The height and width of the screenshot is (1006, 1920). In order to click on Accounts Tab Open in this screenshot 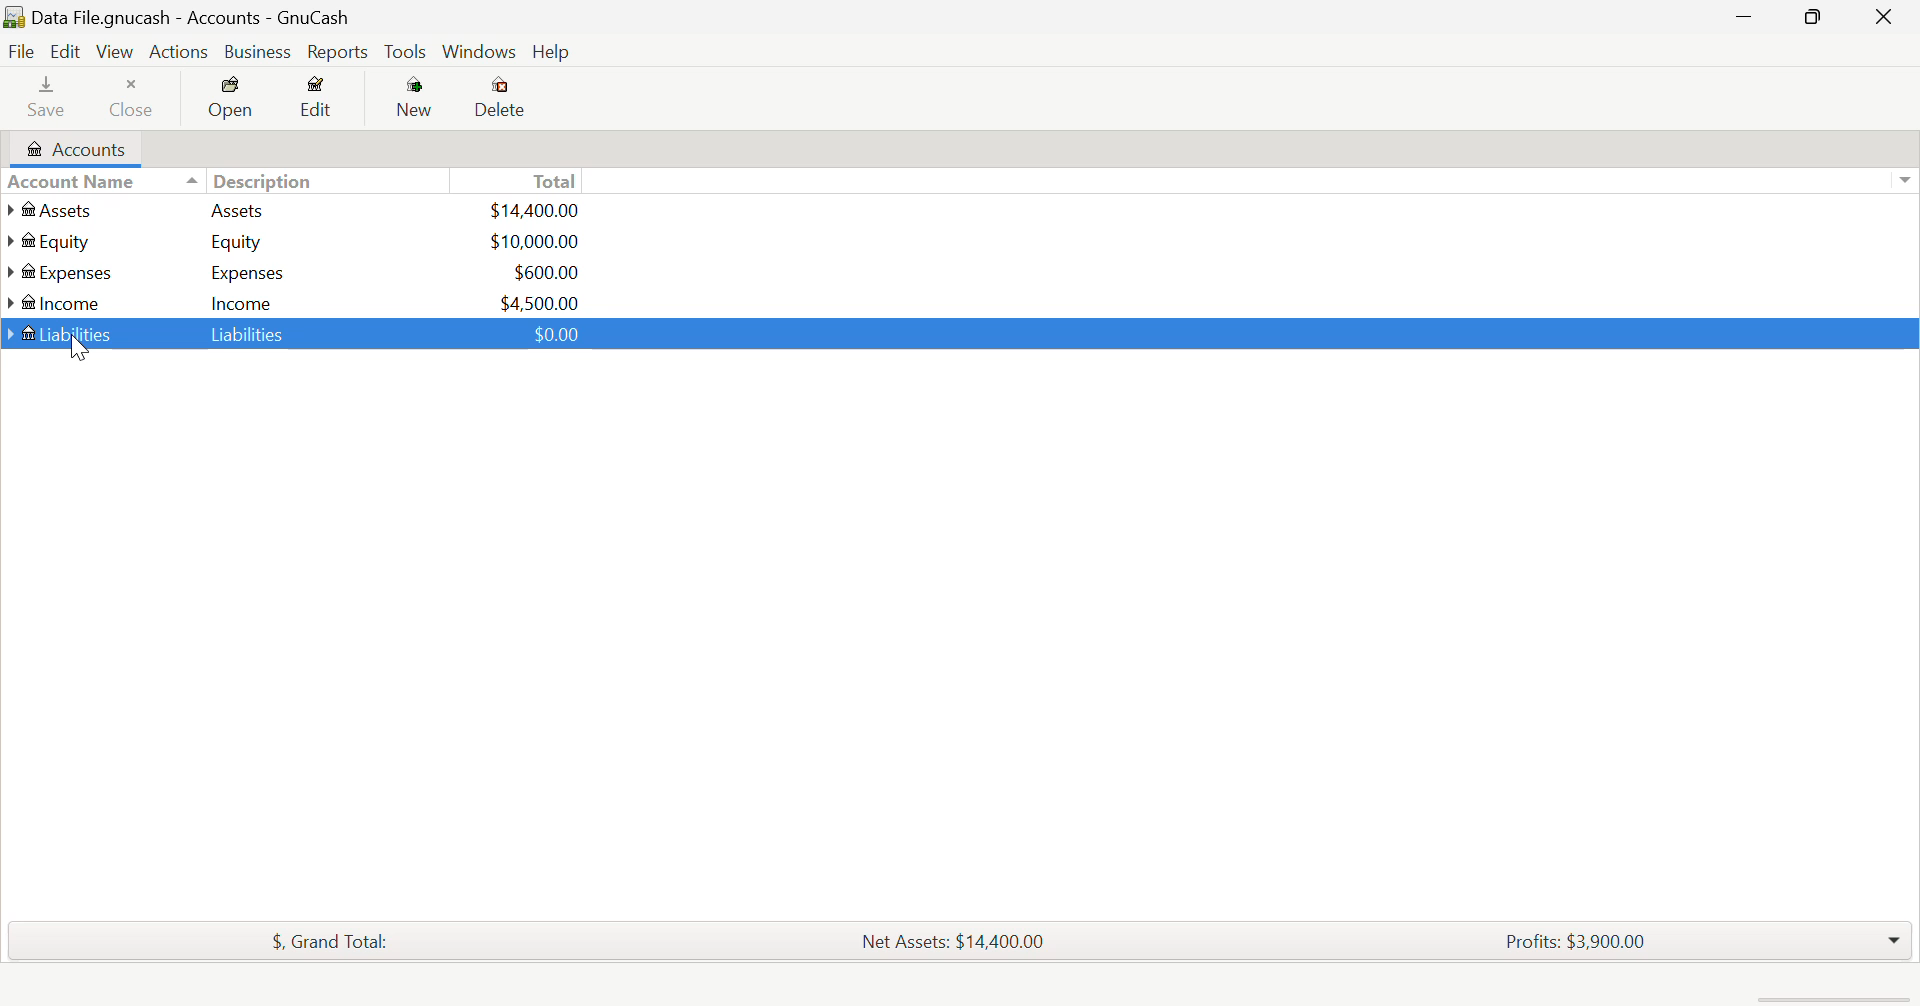, I will do `click(82, 149)`.